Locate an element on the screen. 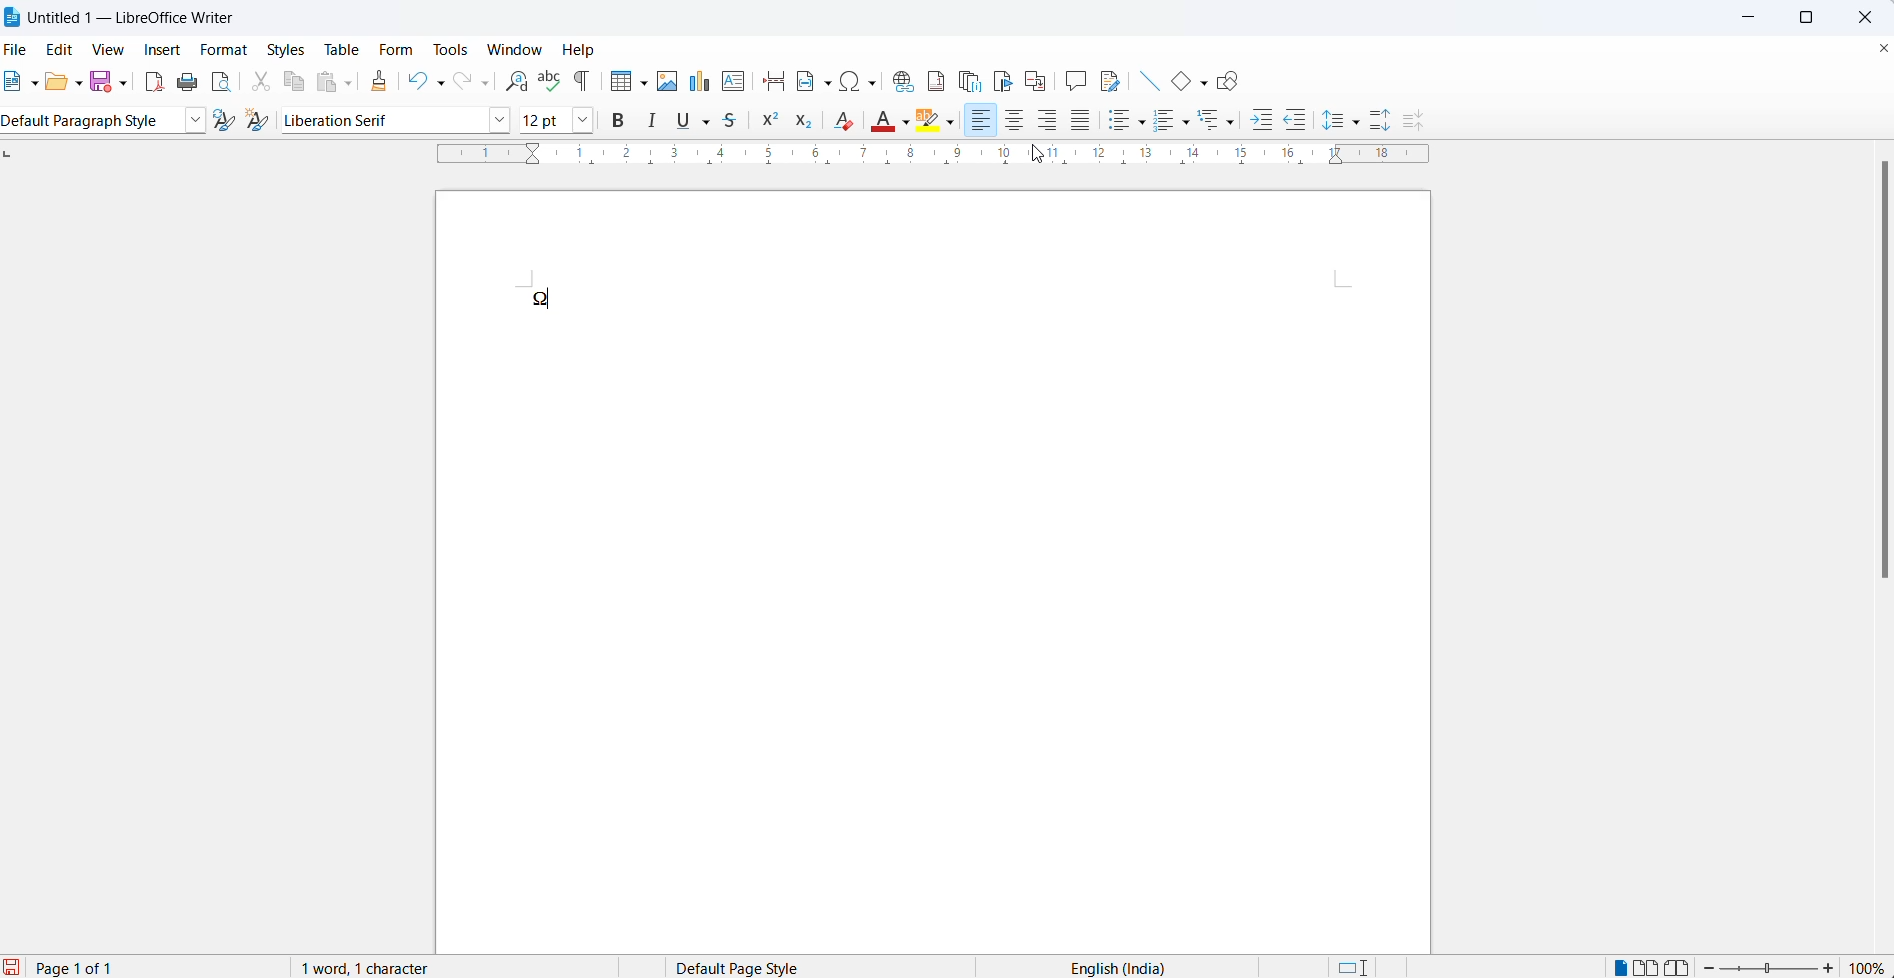 This screenshot has height=978, width=1894. close is located at coordinates (1872, 15).